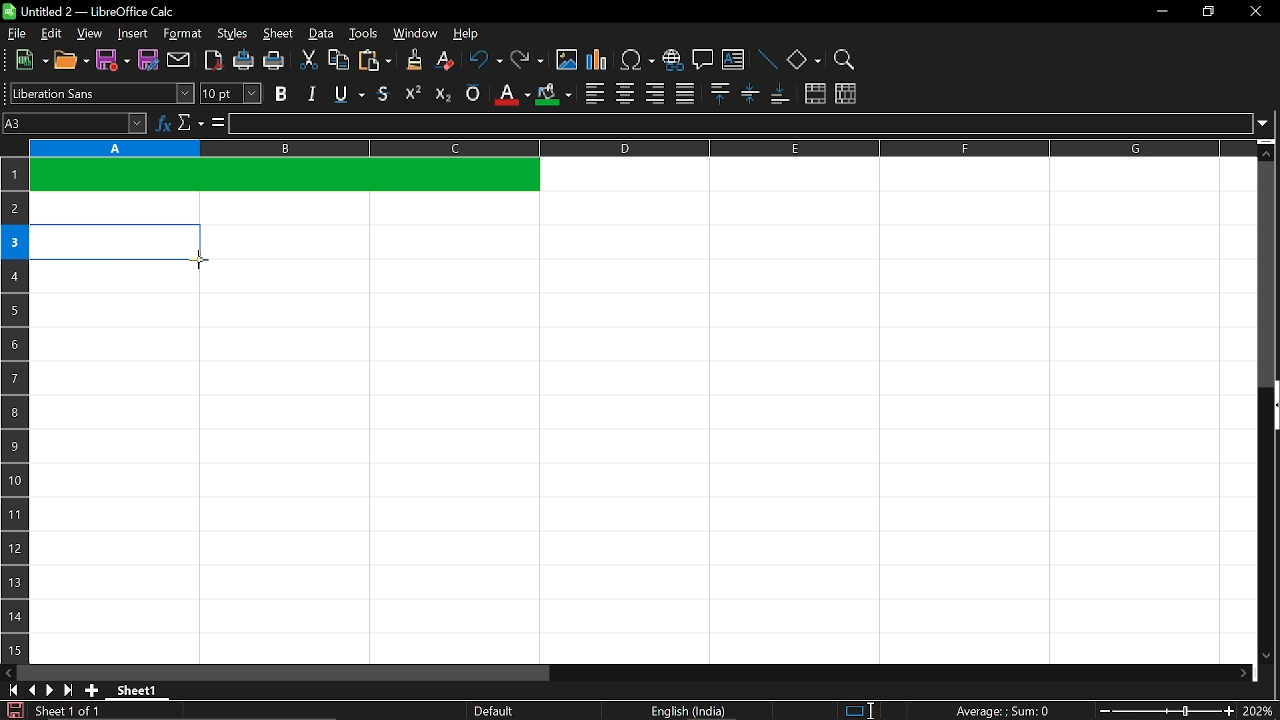 The width and height of the screenshot is (1280, 720). I want to click on expand formula bar, so click(1266, 123).